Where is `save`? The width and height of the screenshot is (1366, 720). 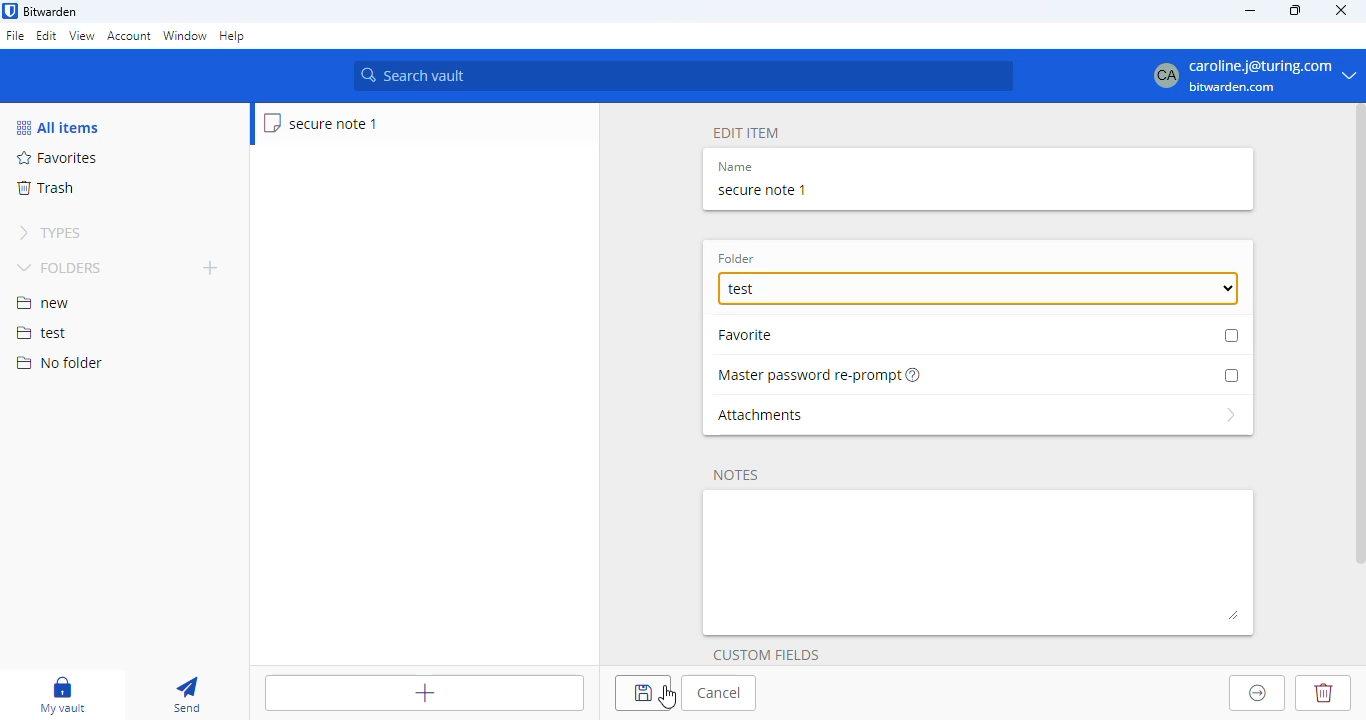 save is located at coordinates (642, 692).